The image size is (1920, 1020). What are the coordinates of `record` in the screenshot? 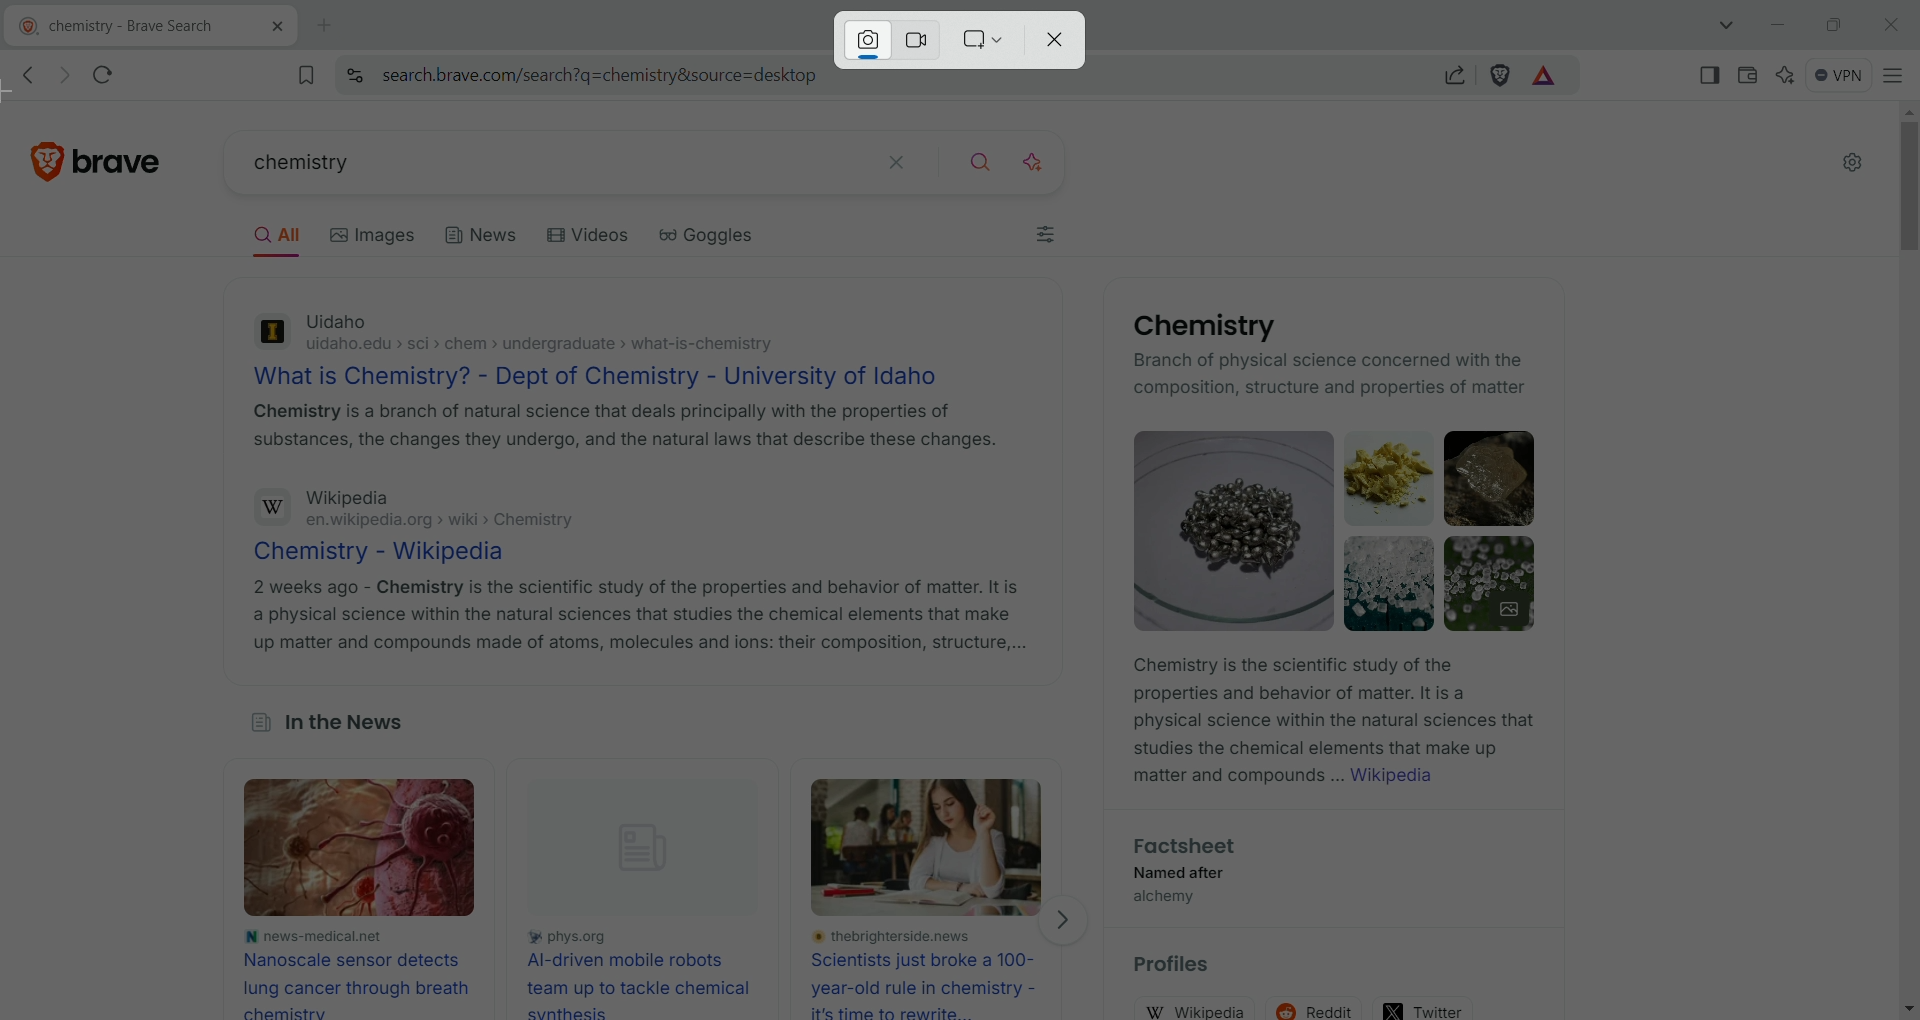 It's located at (922, 38).